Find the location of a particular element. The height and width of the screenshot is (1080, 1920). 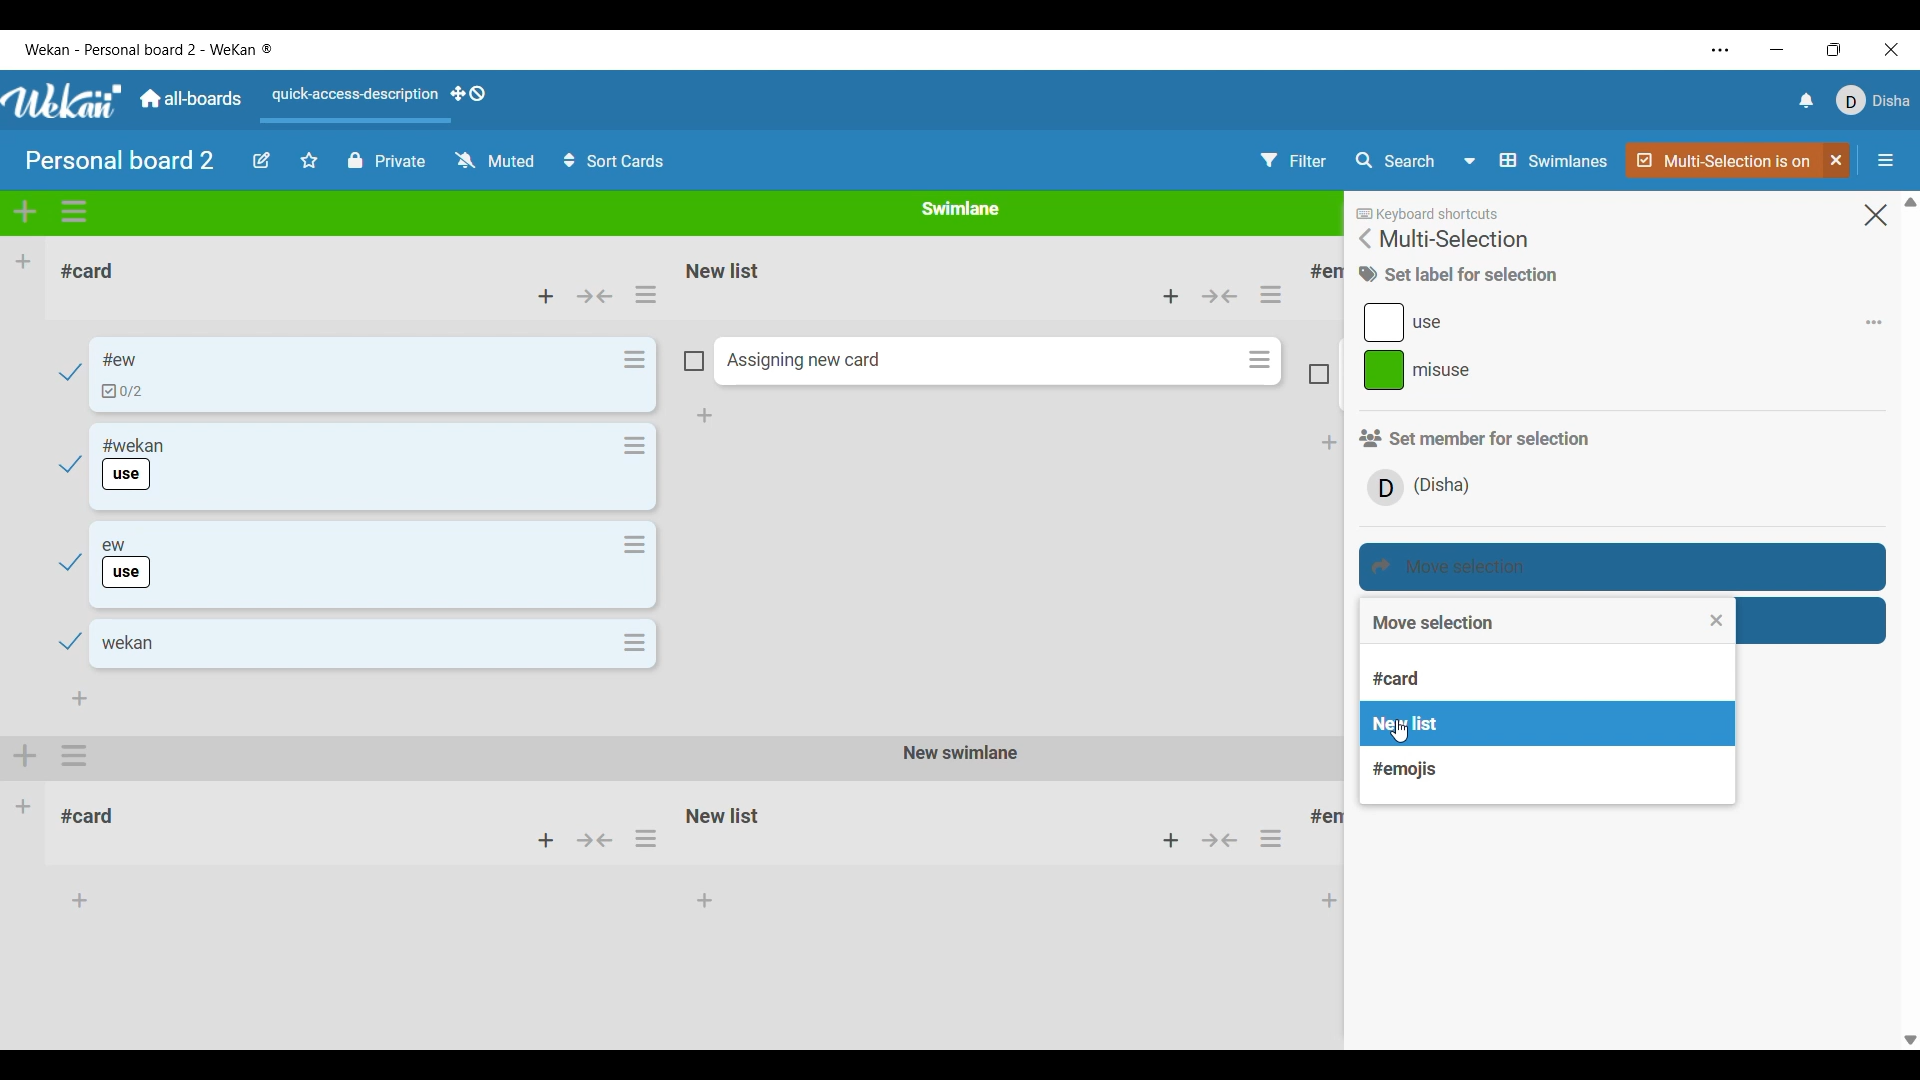

Current account is located at coordinates (1874, 99).